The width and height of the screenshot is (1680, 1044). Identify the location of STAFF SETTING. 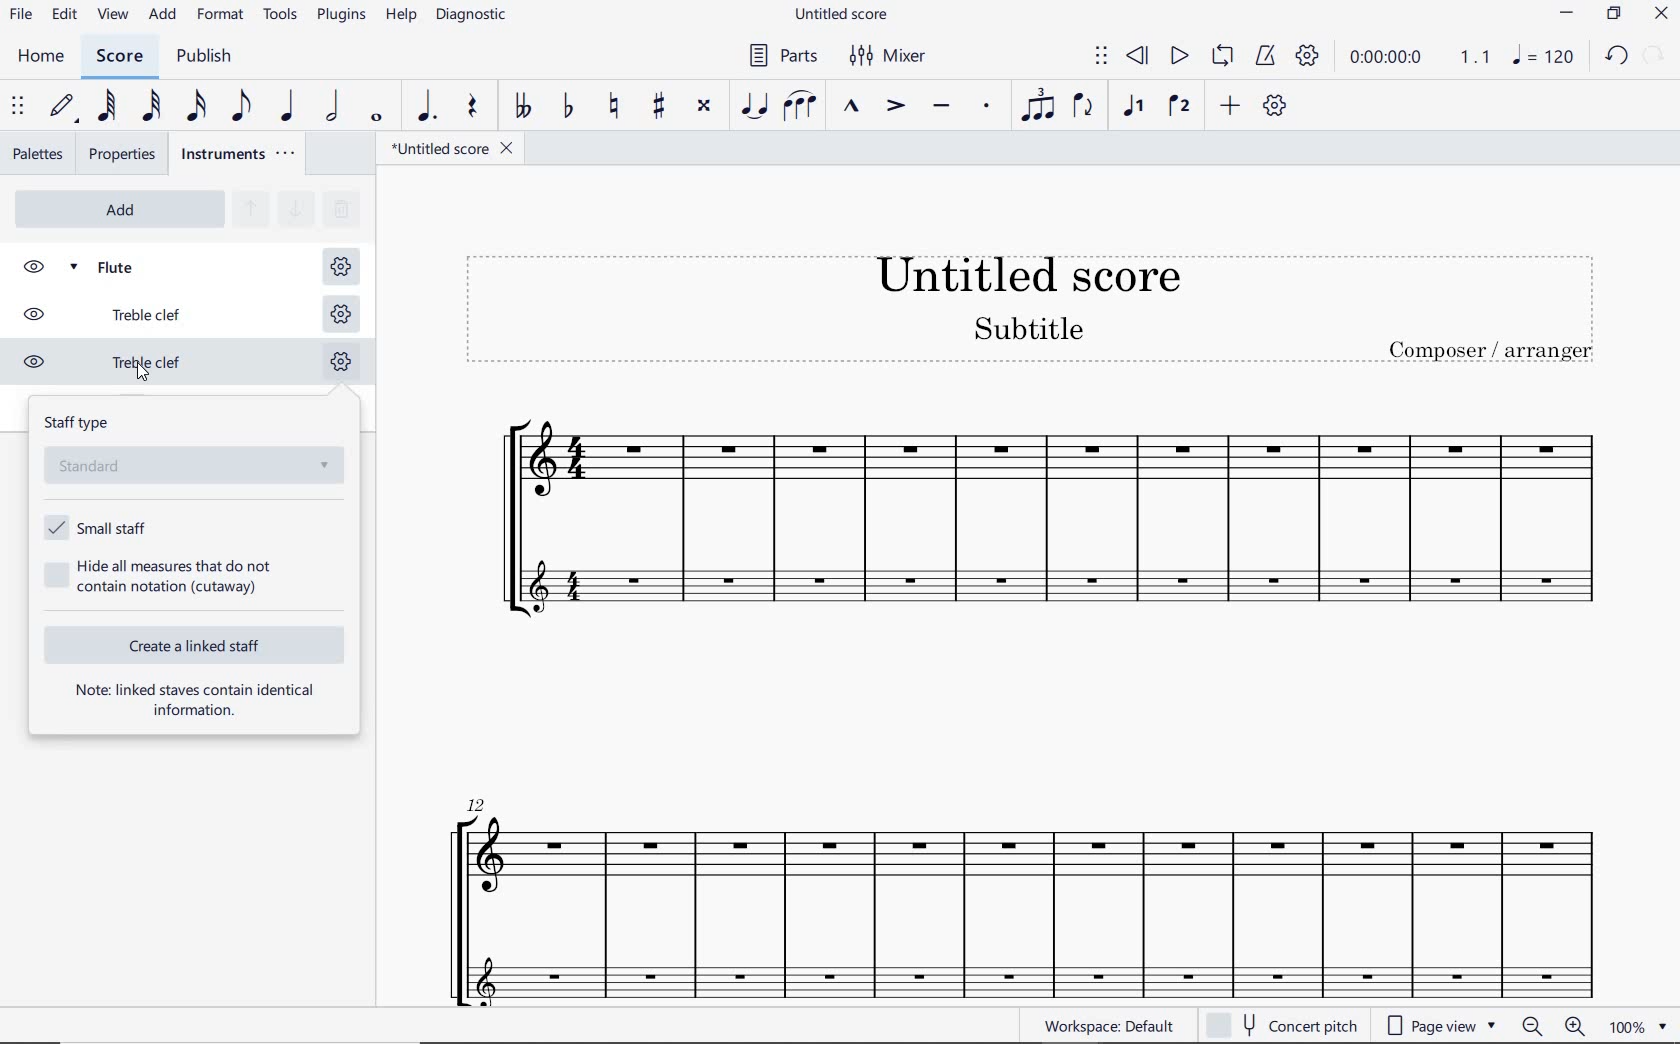
(340, 365).